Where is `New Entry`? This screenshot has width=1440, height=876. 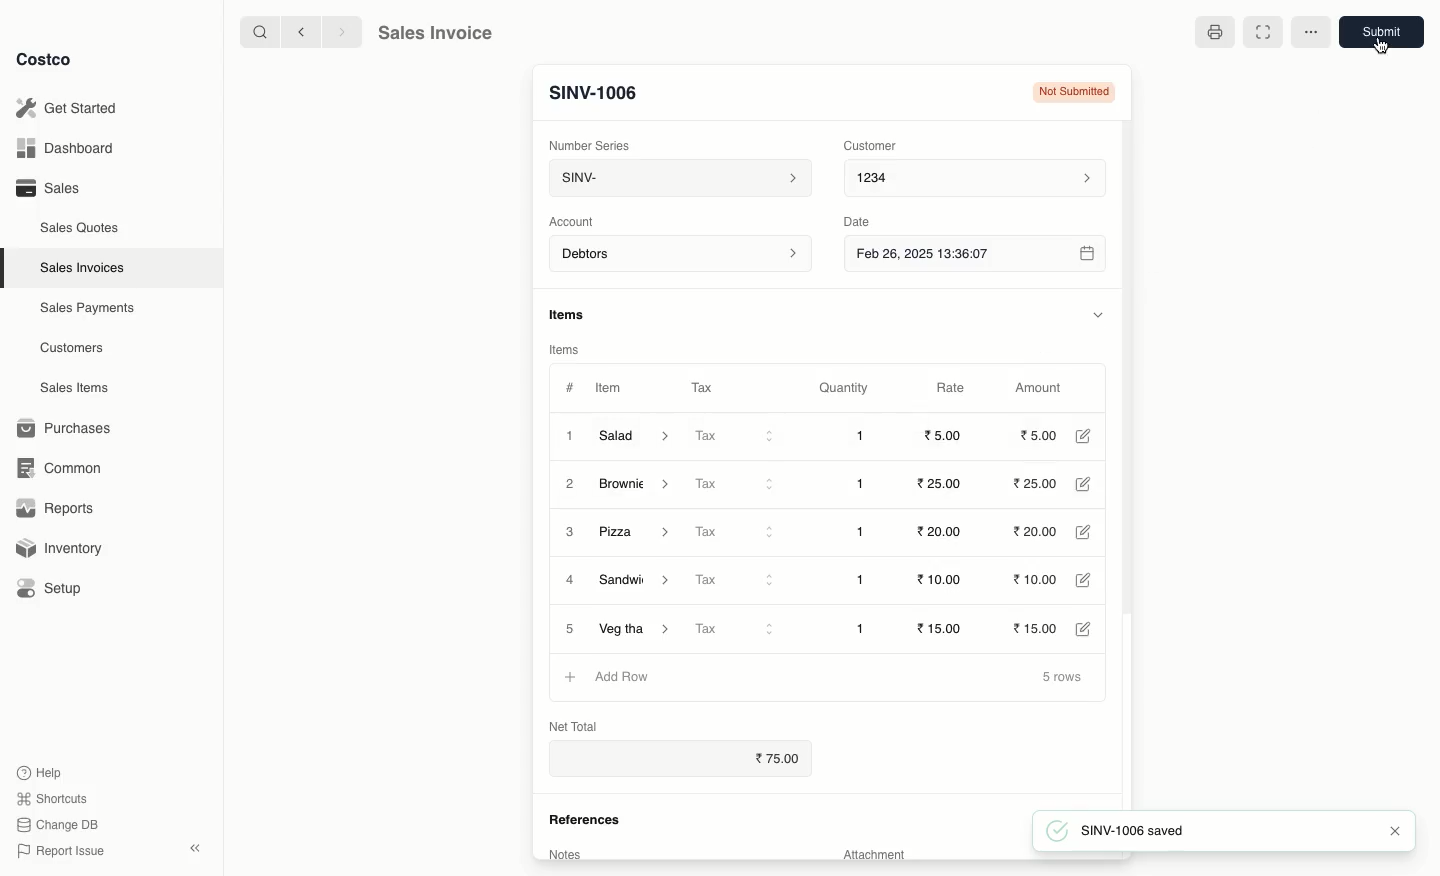 New Entry is located at coordinates (592, 92).